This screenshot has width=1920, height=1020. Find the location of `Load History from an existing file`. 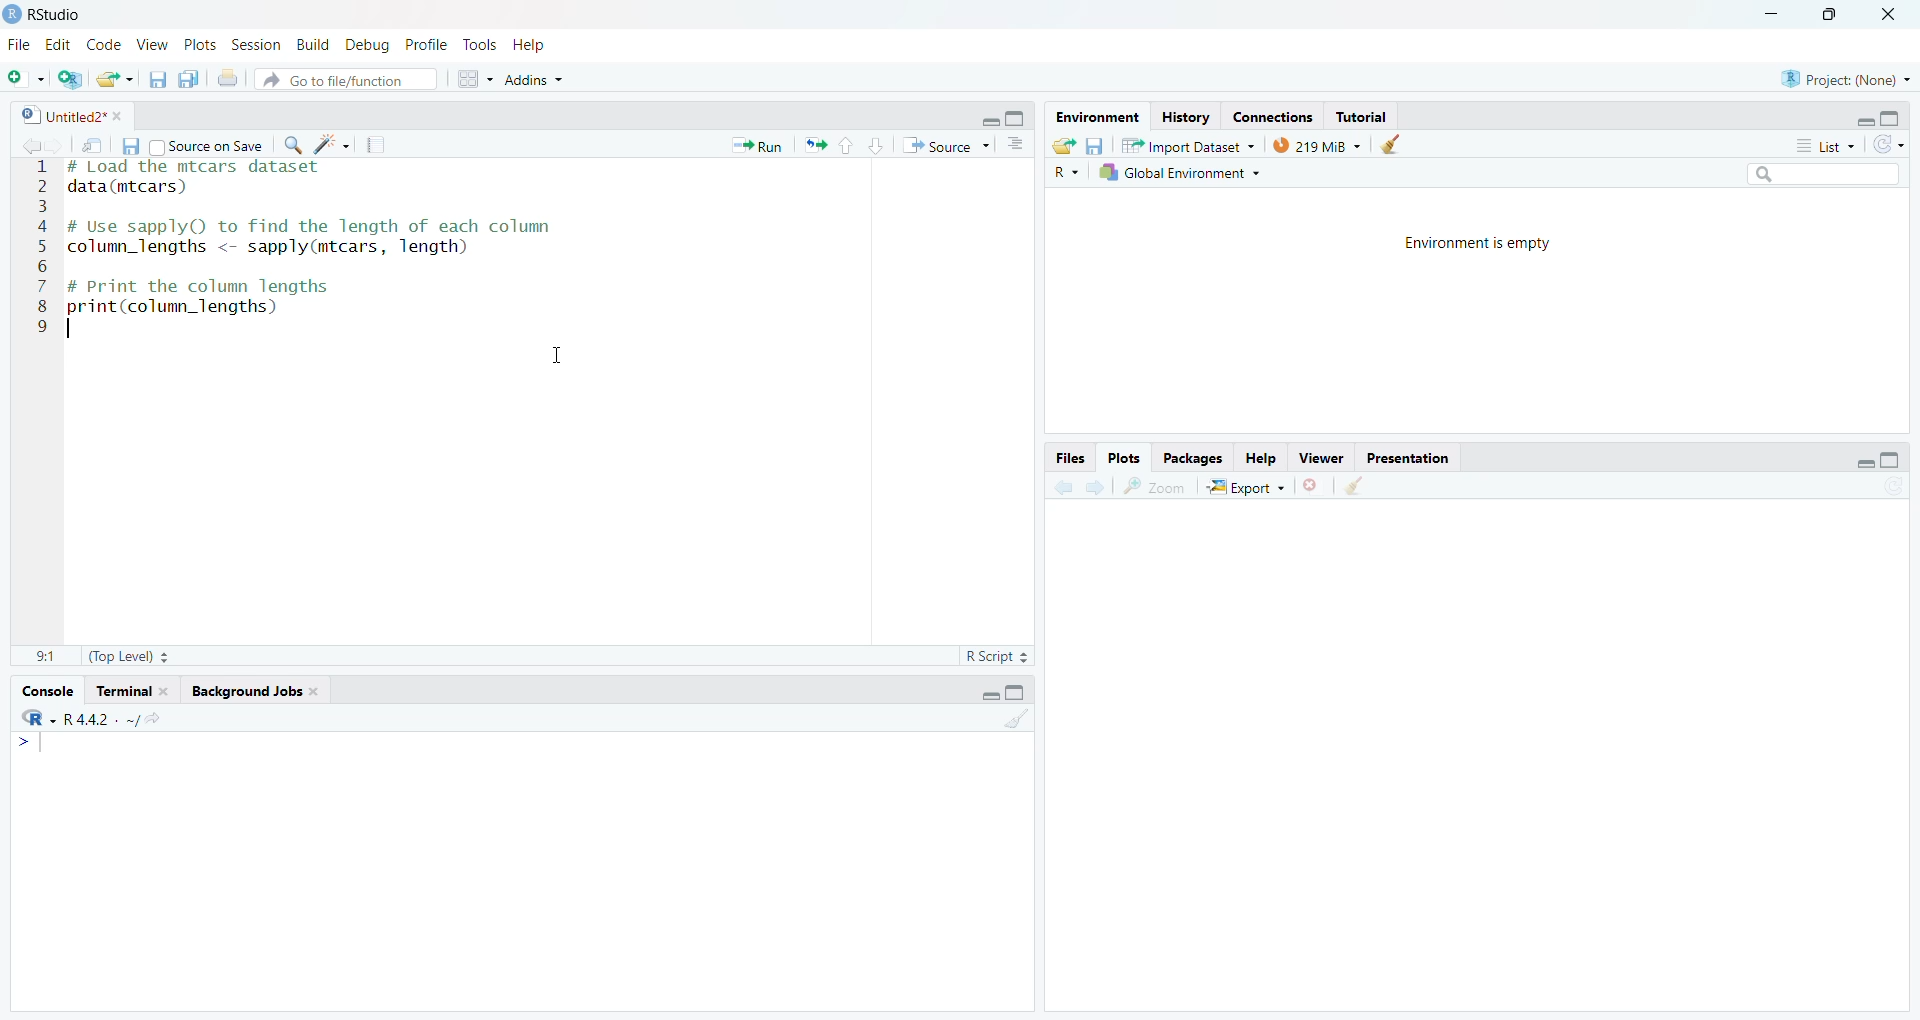

Load History from an existing file is located at coordinates (1064, 146).